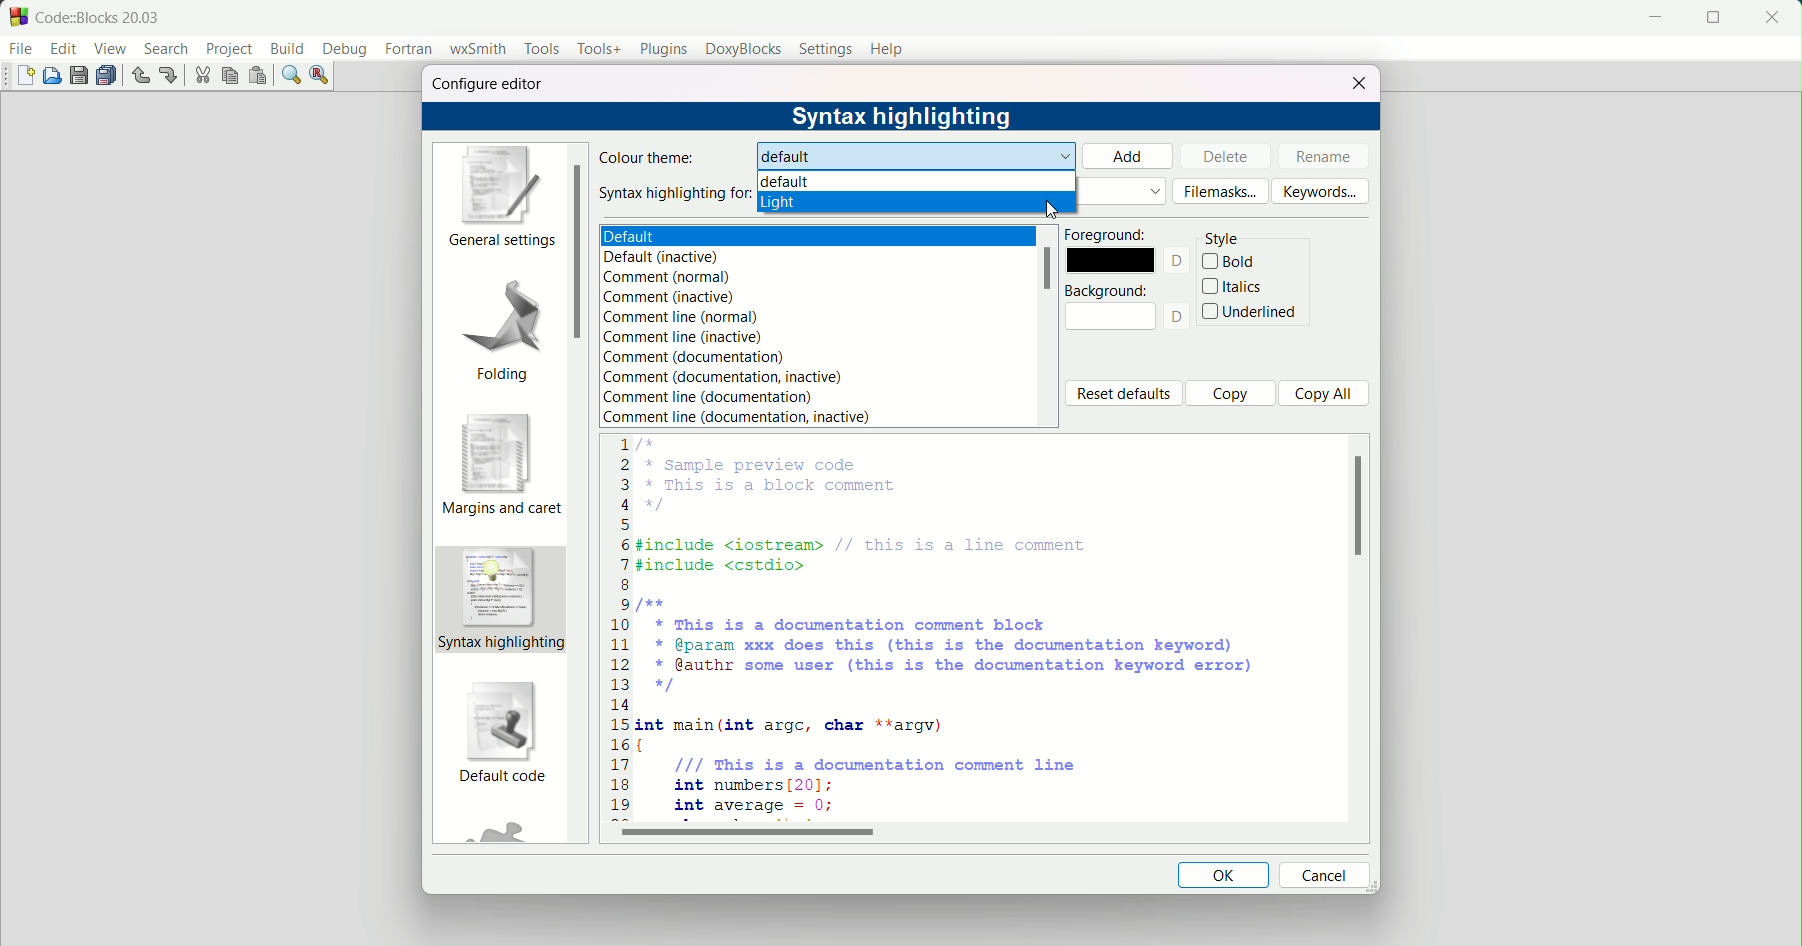  Describe the element at coordinates (744, 49) in the screenshot. I see `doxyblocks` at that location.